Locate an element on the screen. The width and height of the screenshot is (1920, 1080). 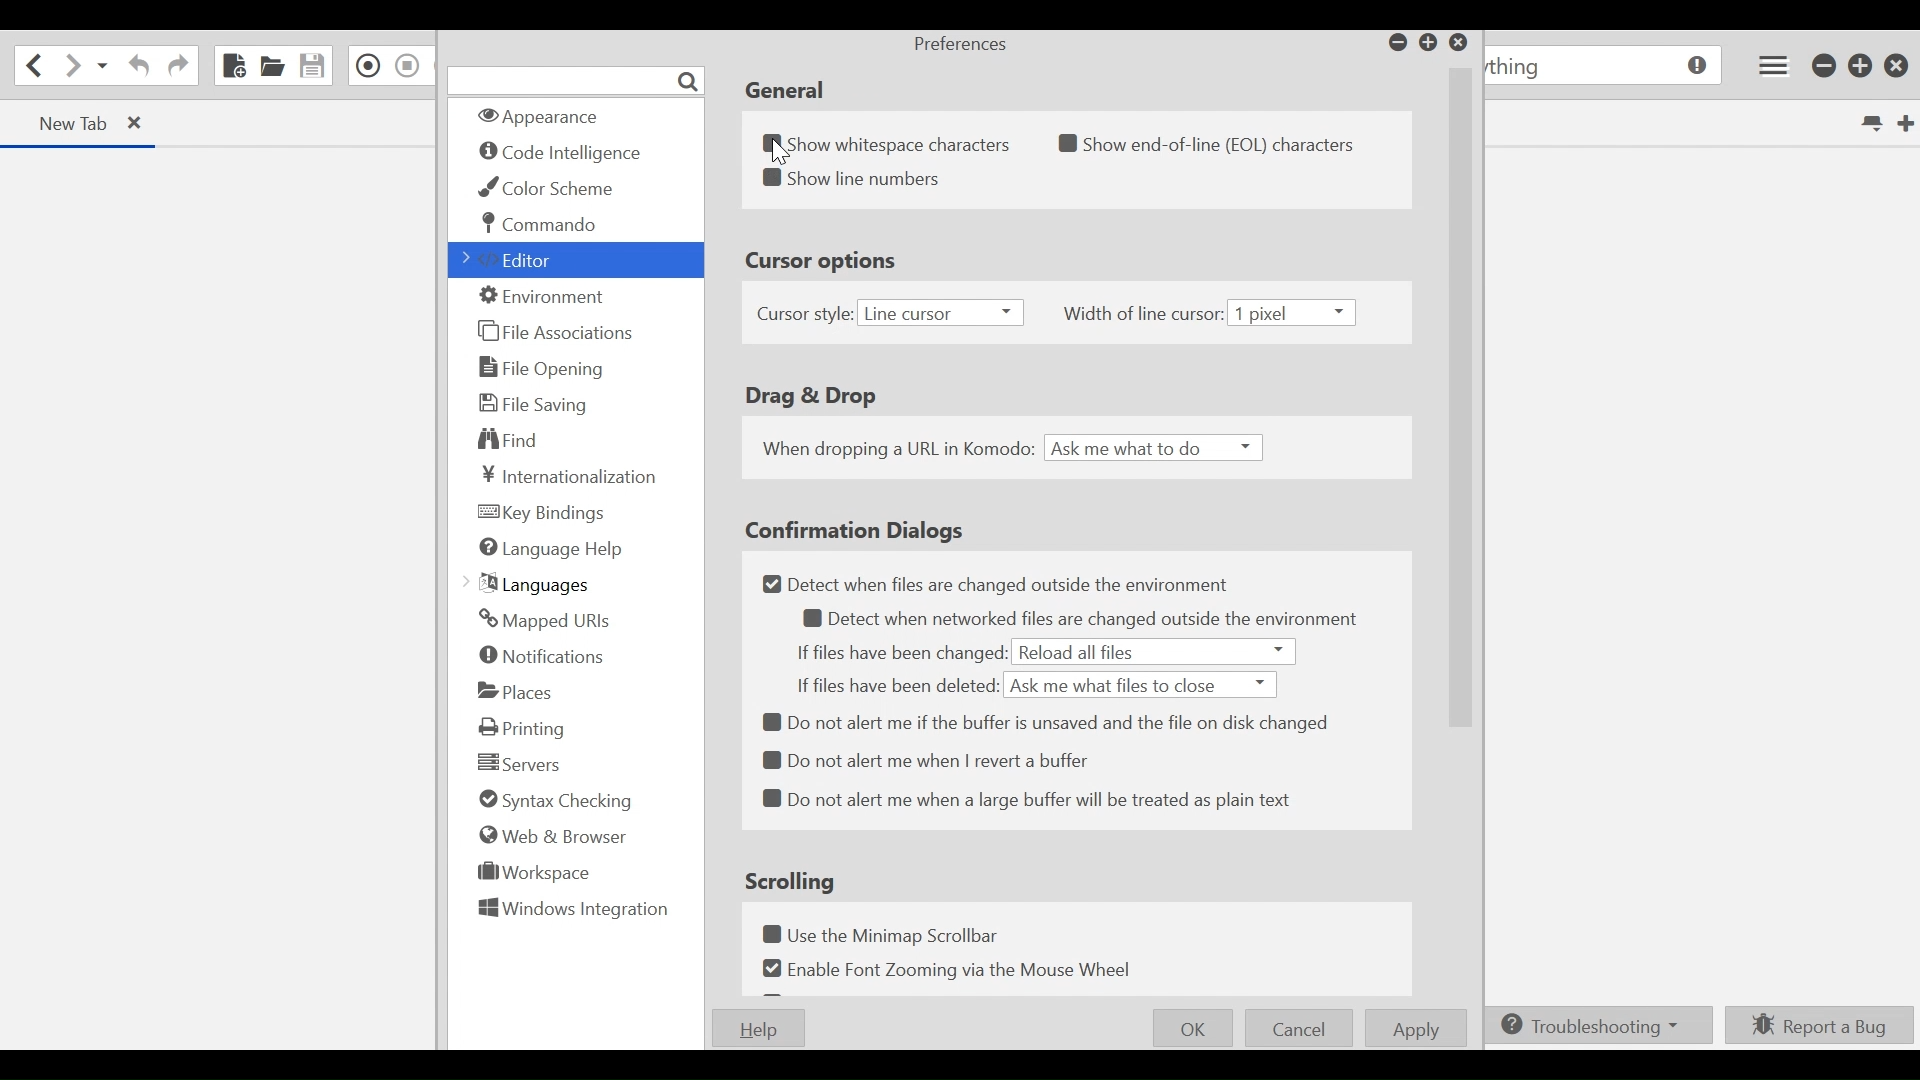
Preferences is located at coordinates (967, 44).